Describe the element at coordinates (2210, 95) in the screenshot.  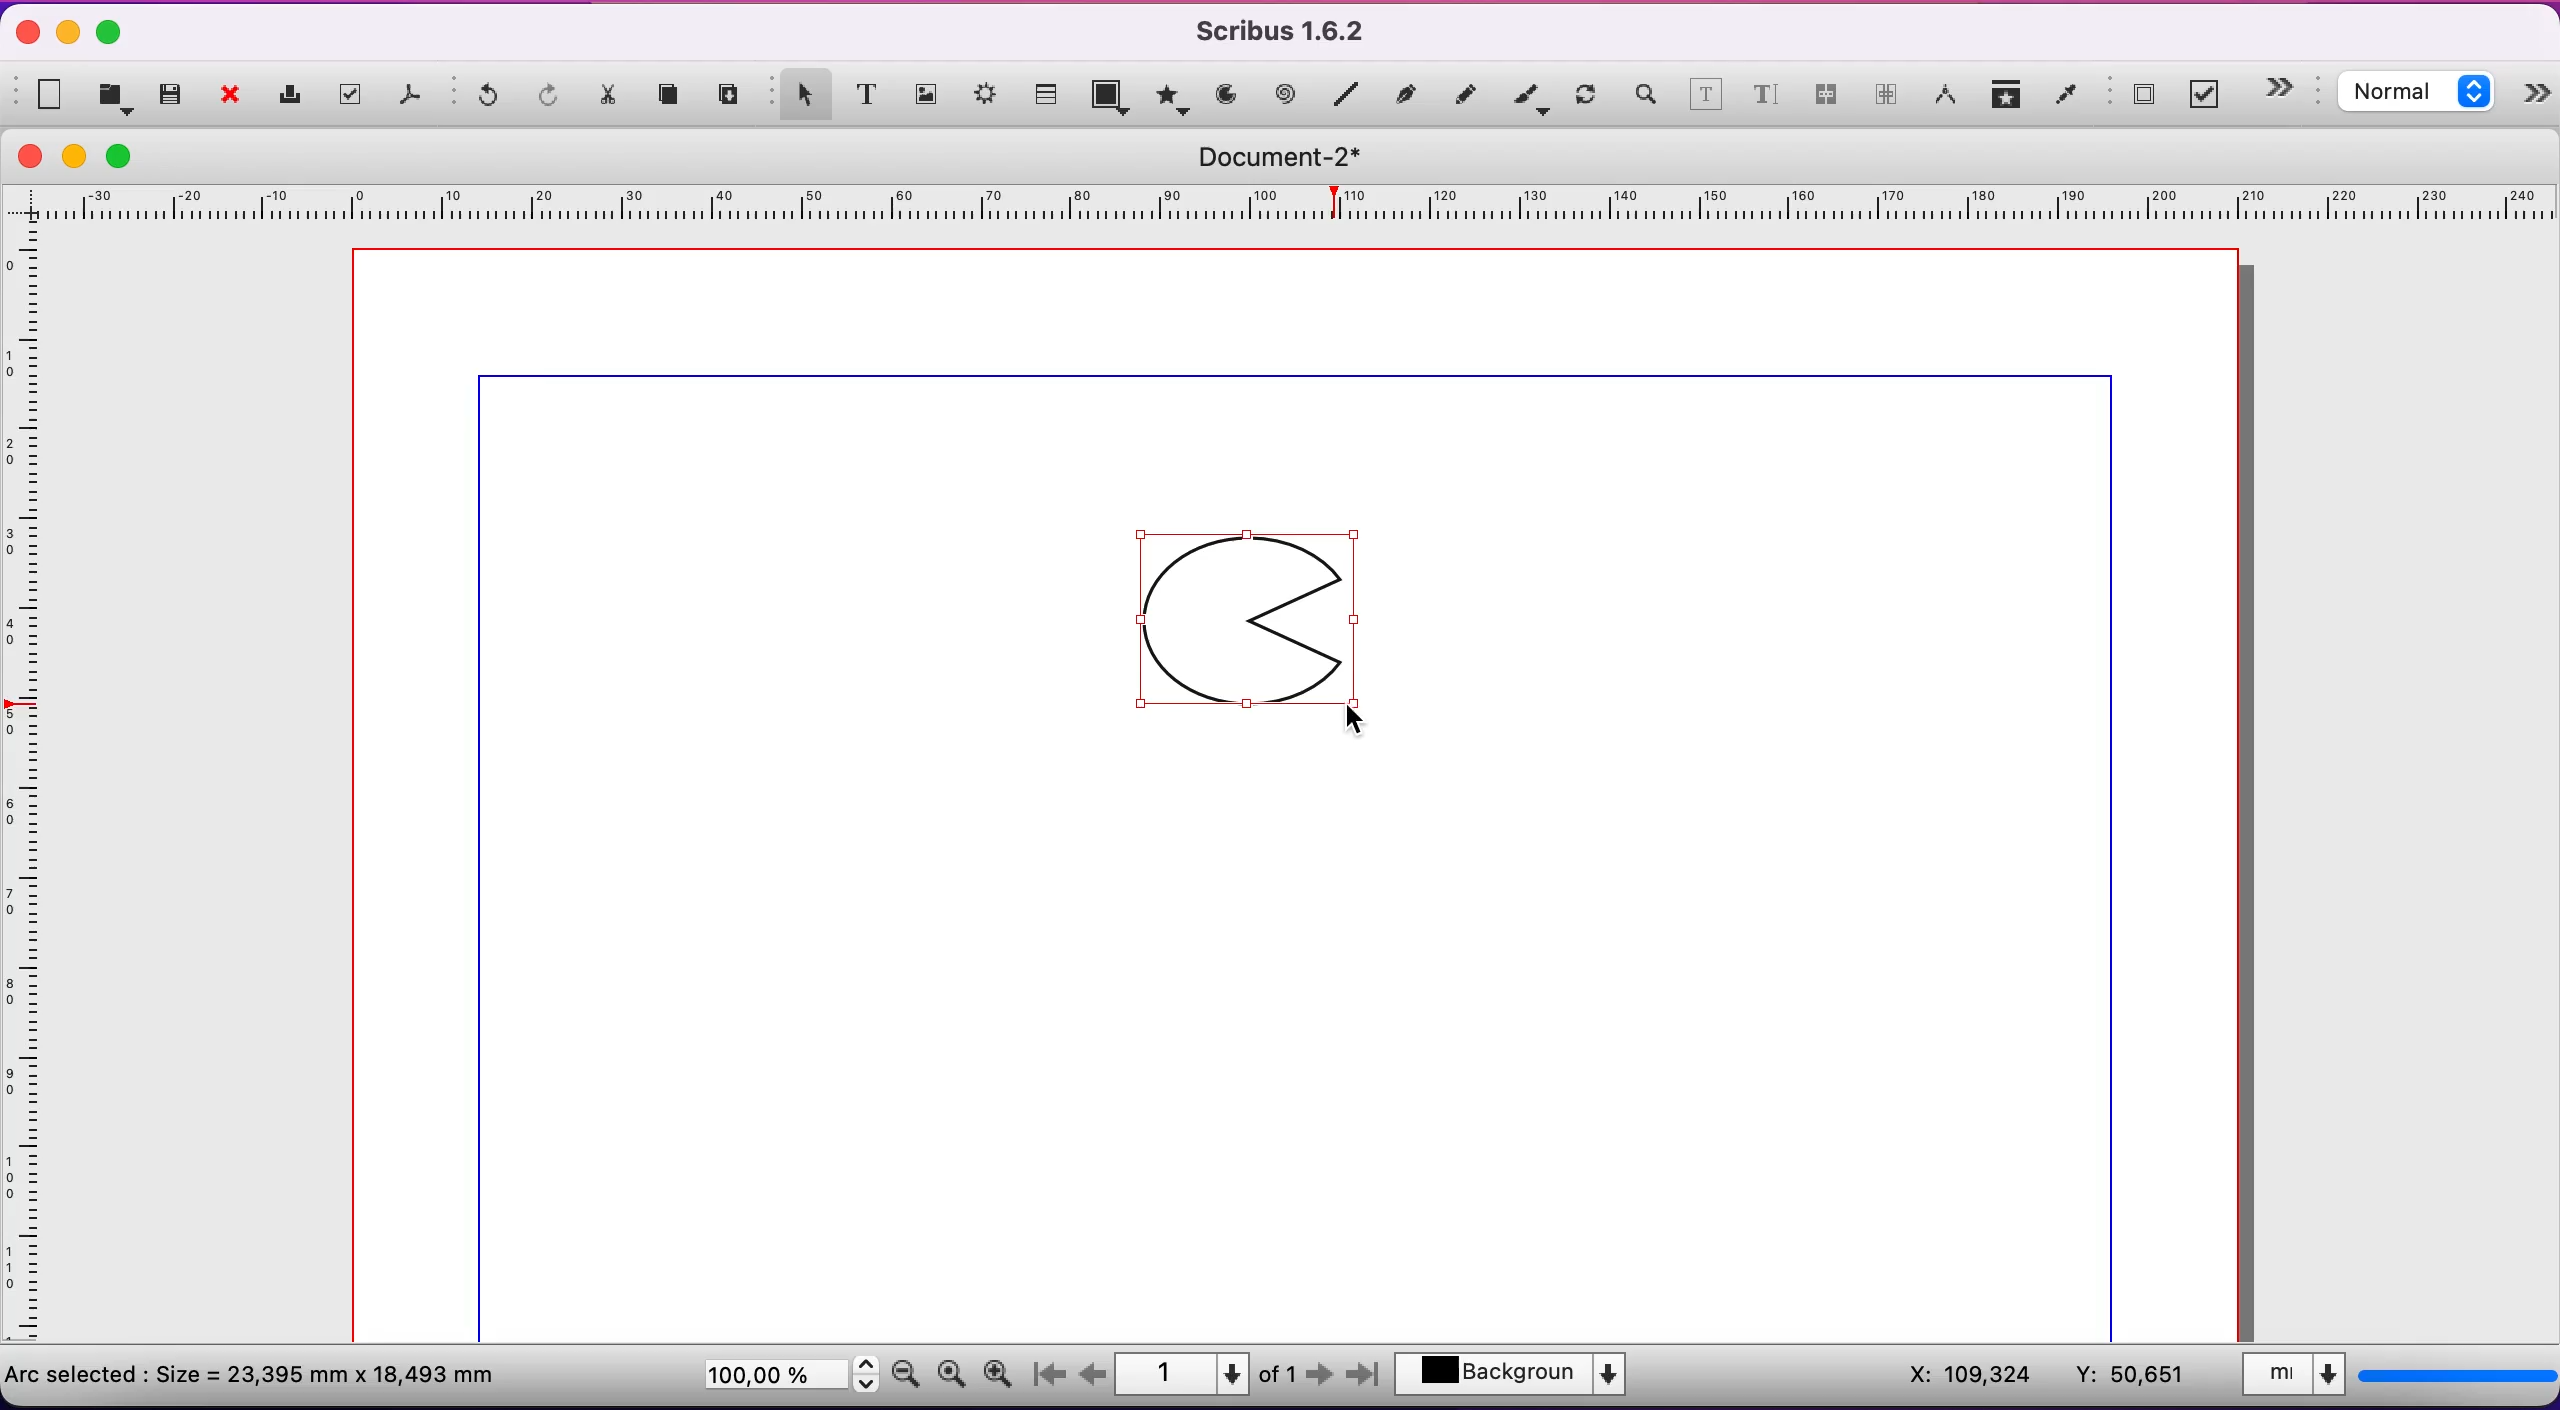
I see `inser pdf check box` at that location.